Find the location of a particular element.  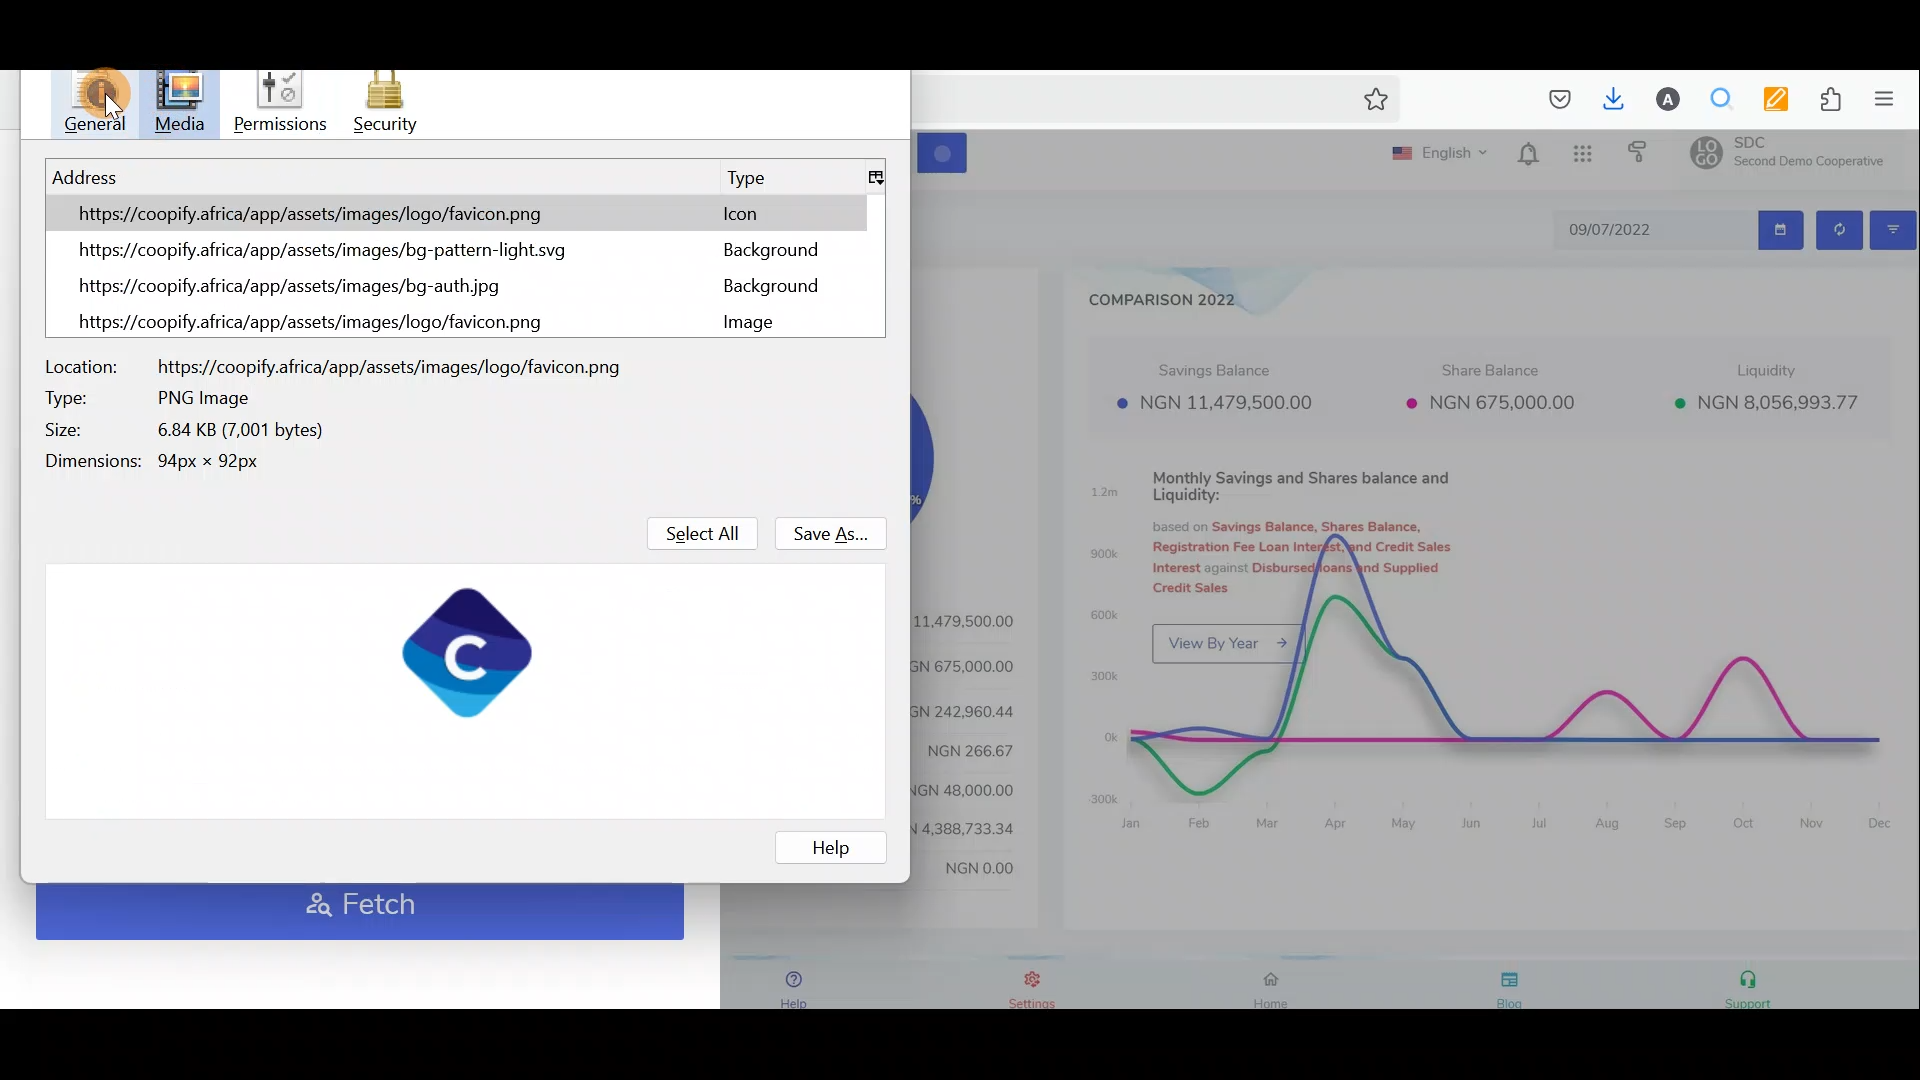

Background is located at coordinates (760, 287).